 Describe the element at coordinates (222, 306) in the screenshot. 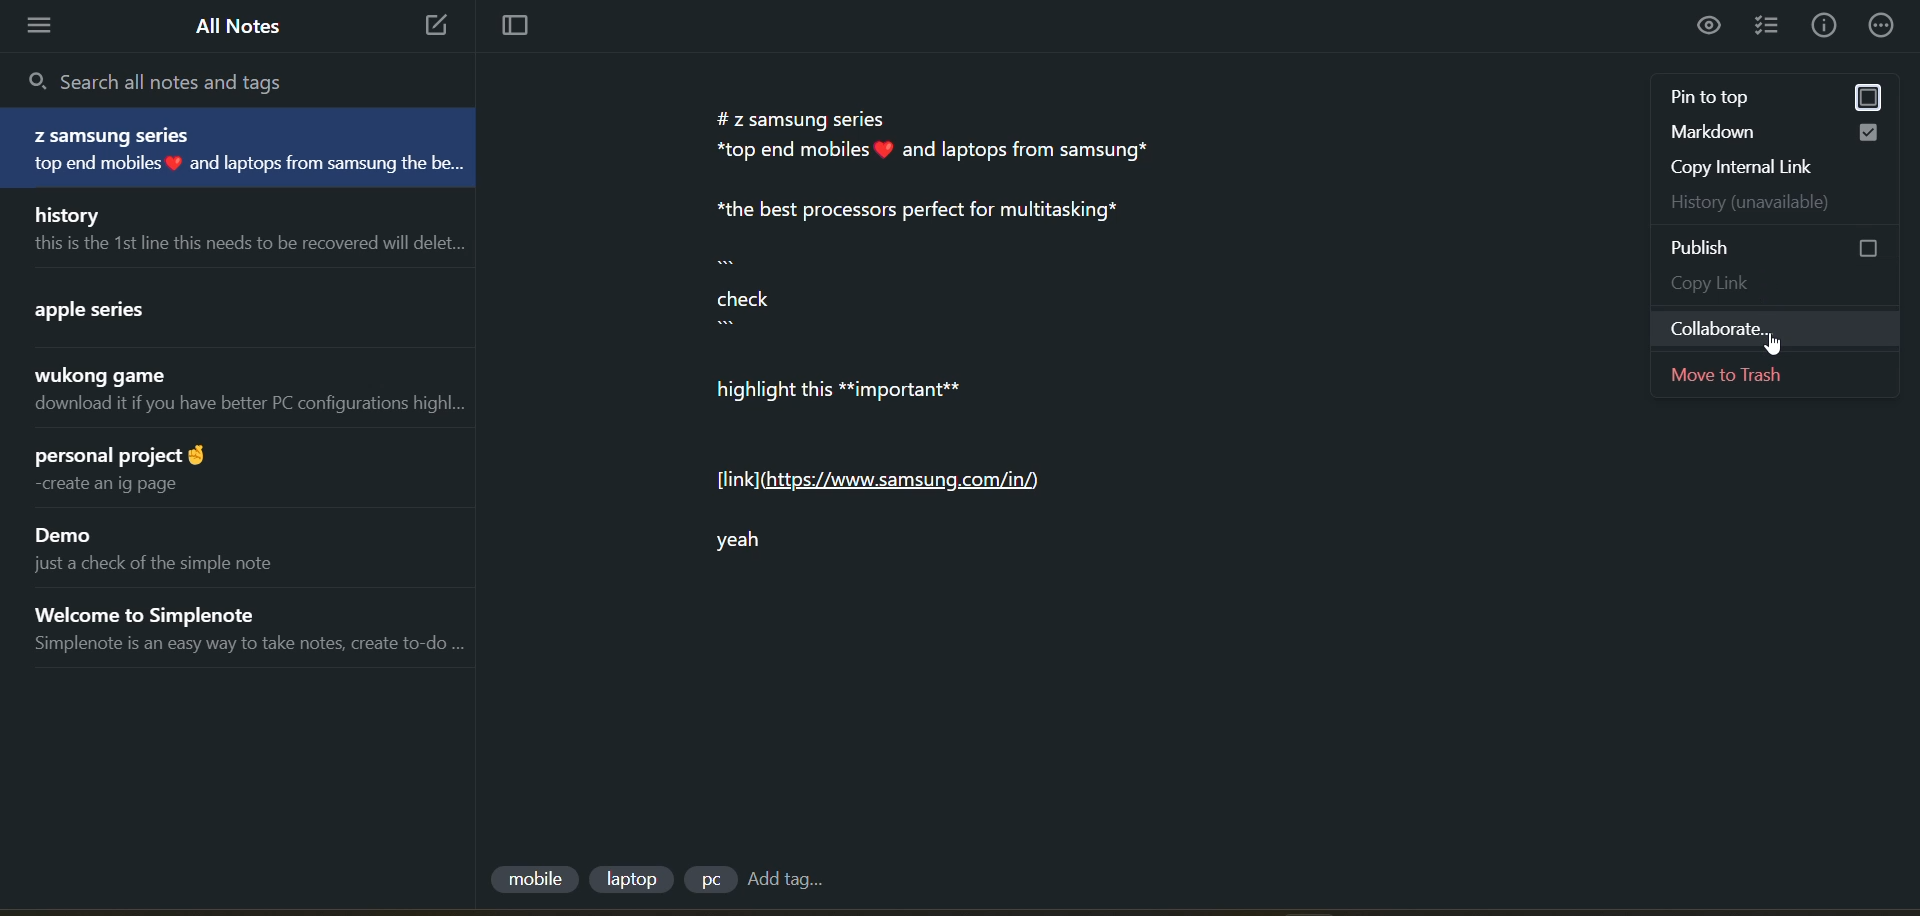

I see `note title and preview` at that location.